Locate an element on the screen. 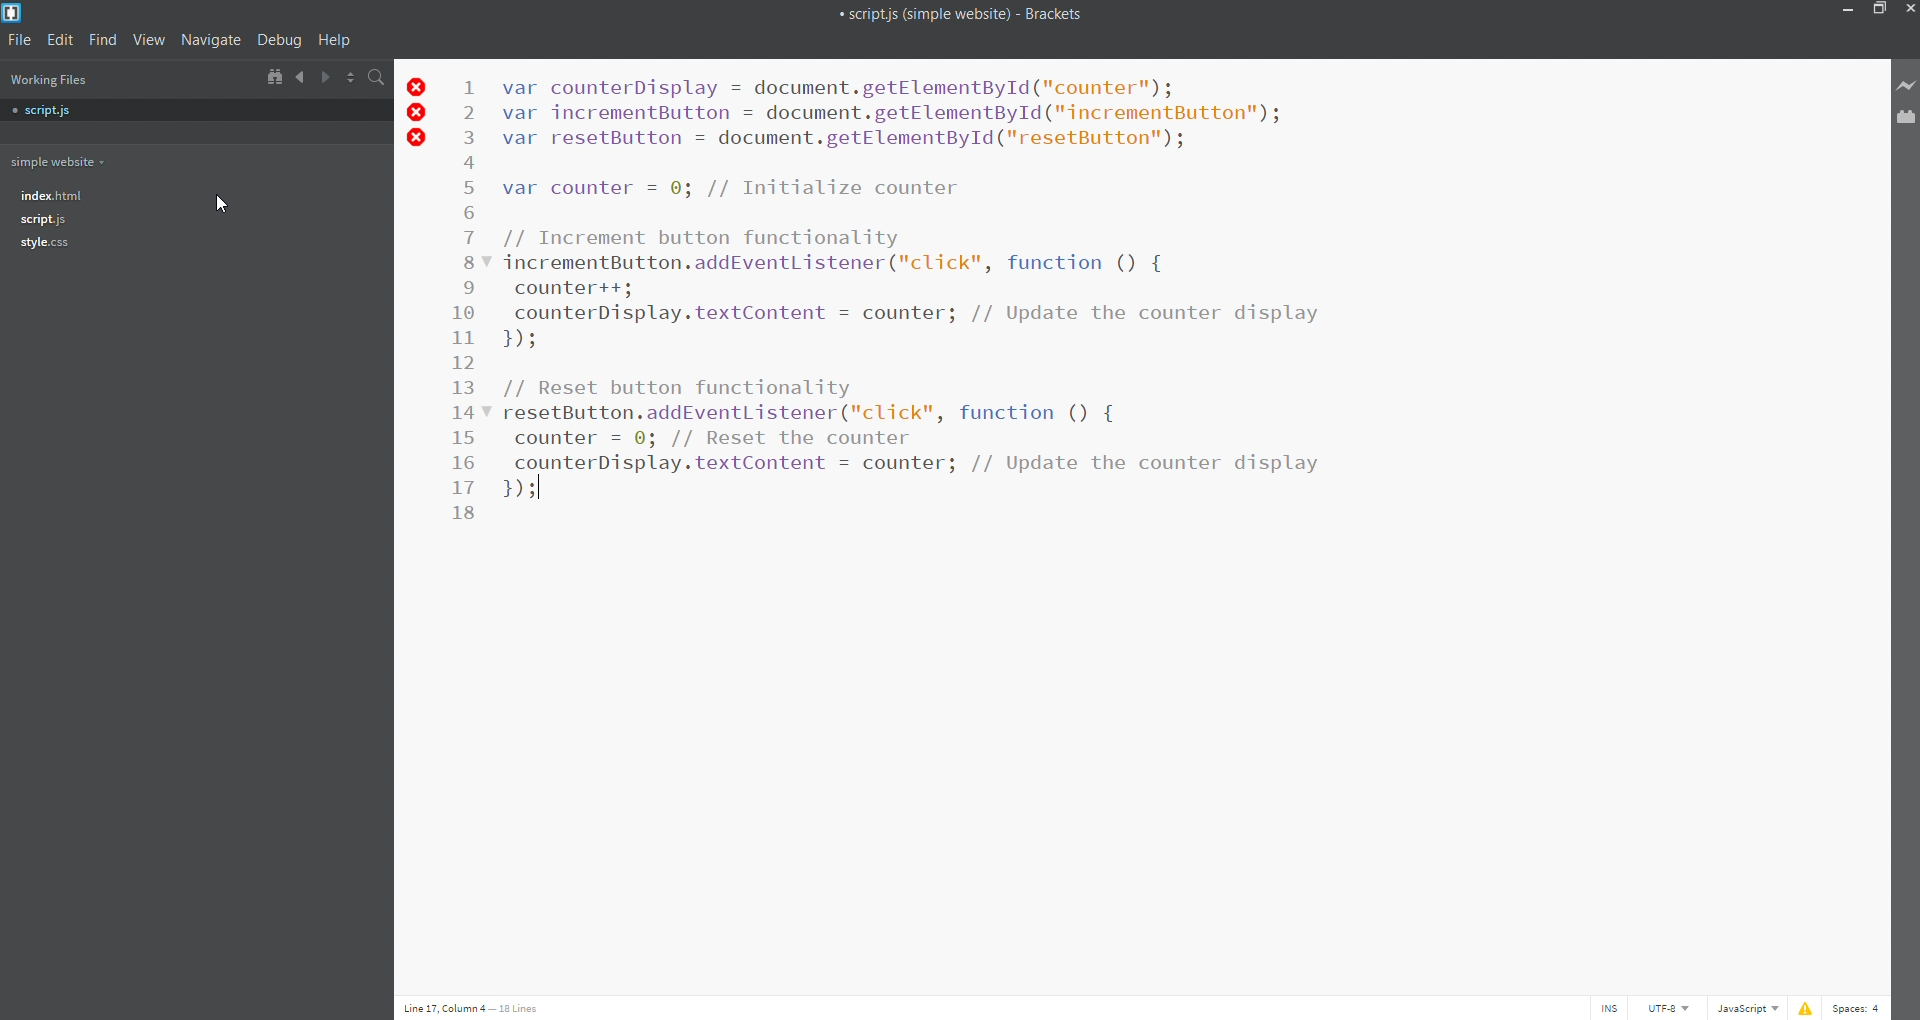  encoding is located at coordinates (1666, 1008).